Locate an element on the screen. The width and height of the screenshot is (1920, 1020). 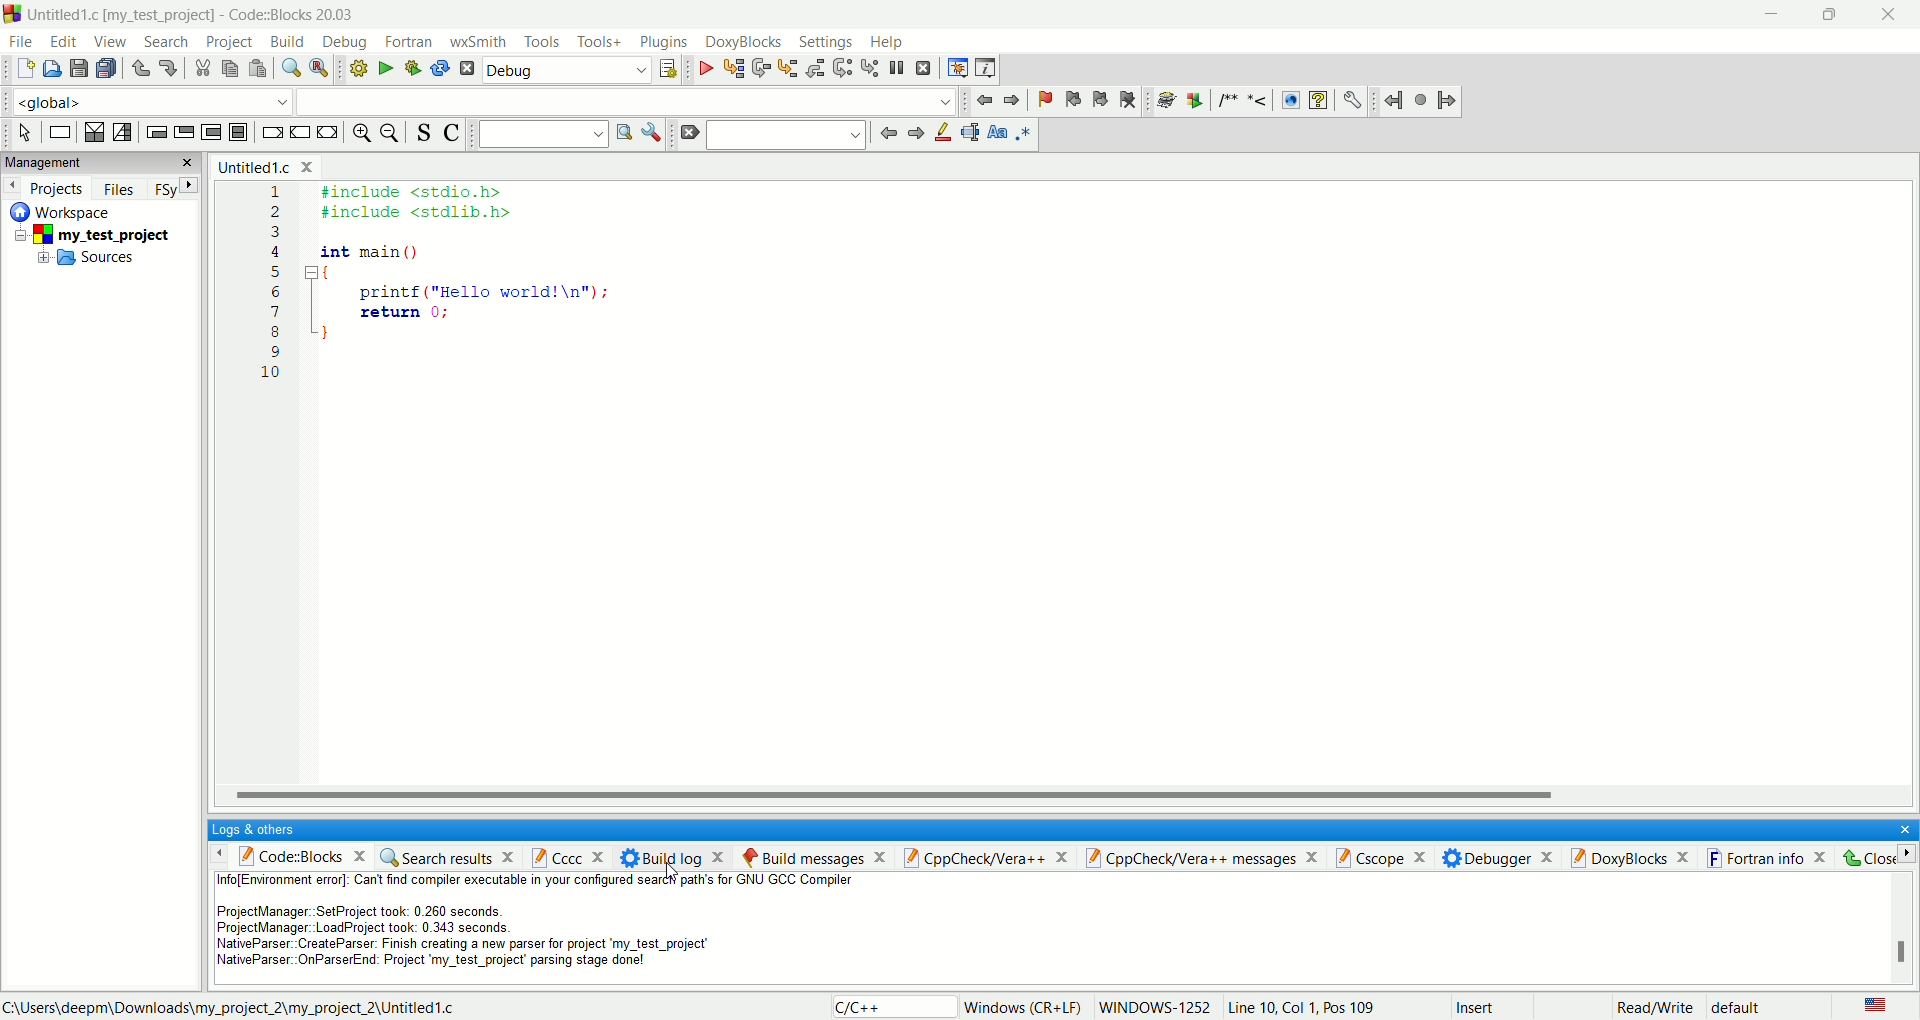
C/C++ is located at coordinates (889, 1006).